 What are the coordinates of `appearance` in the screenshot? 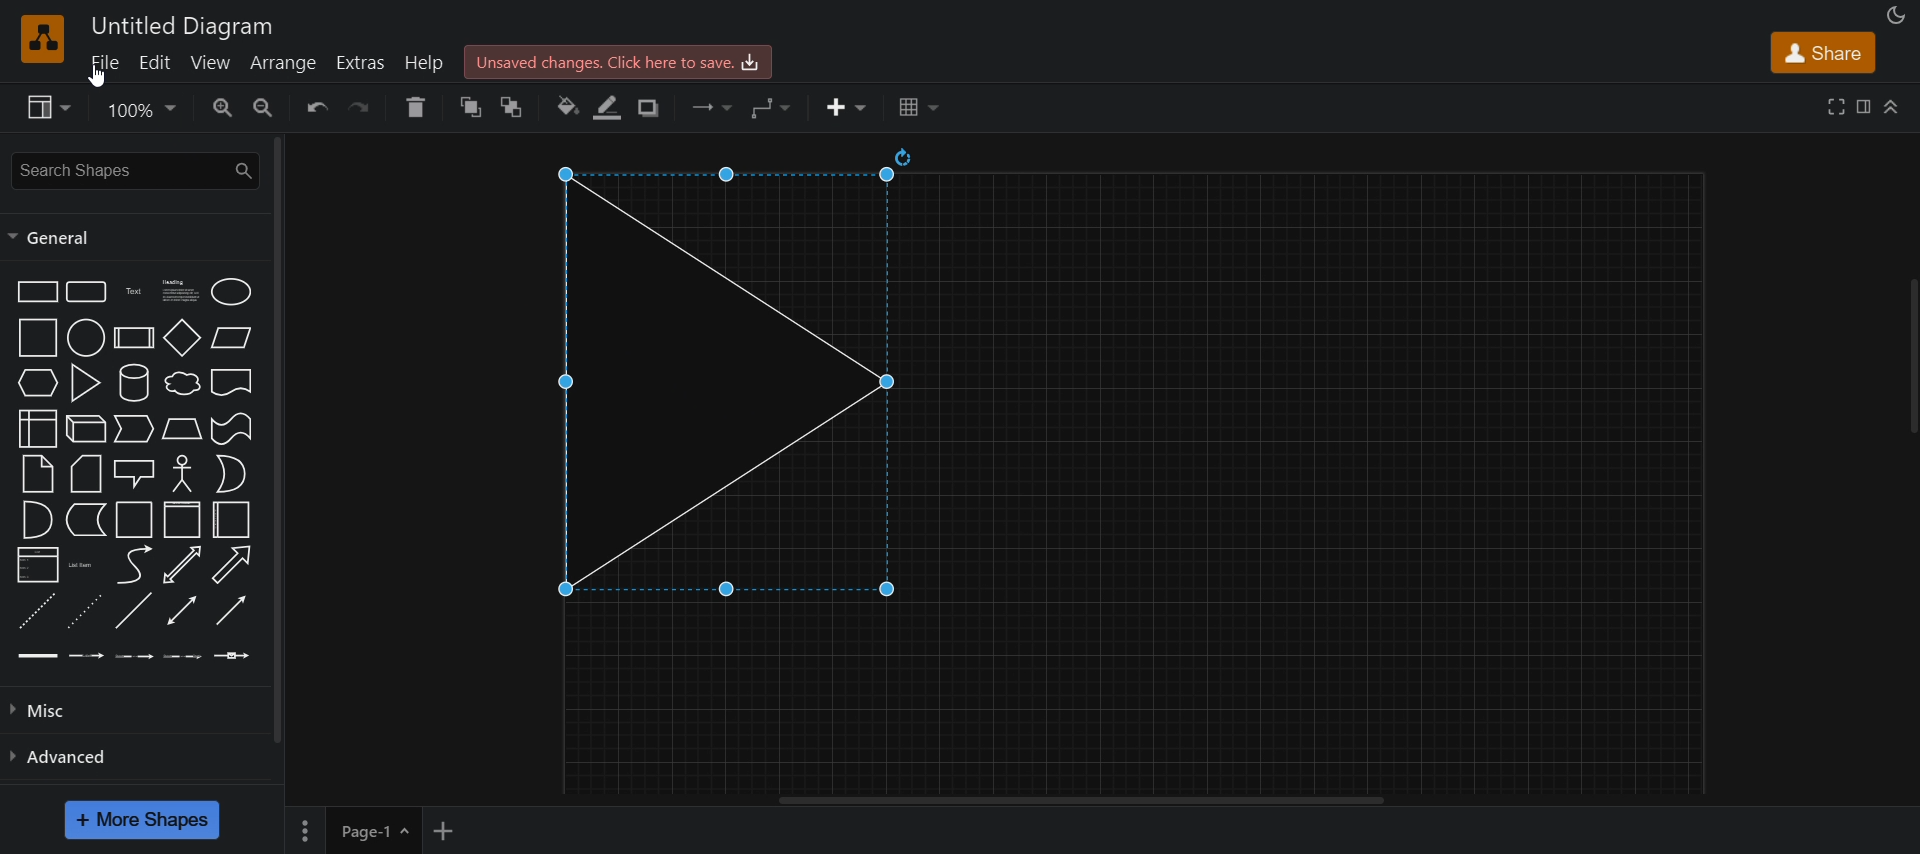 It's located at (1893, 15).